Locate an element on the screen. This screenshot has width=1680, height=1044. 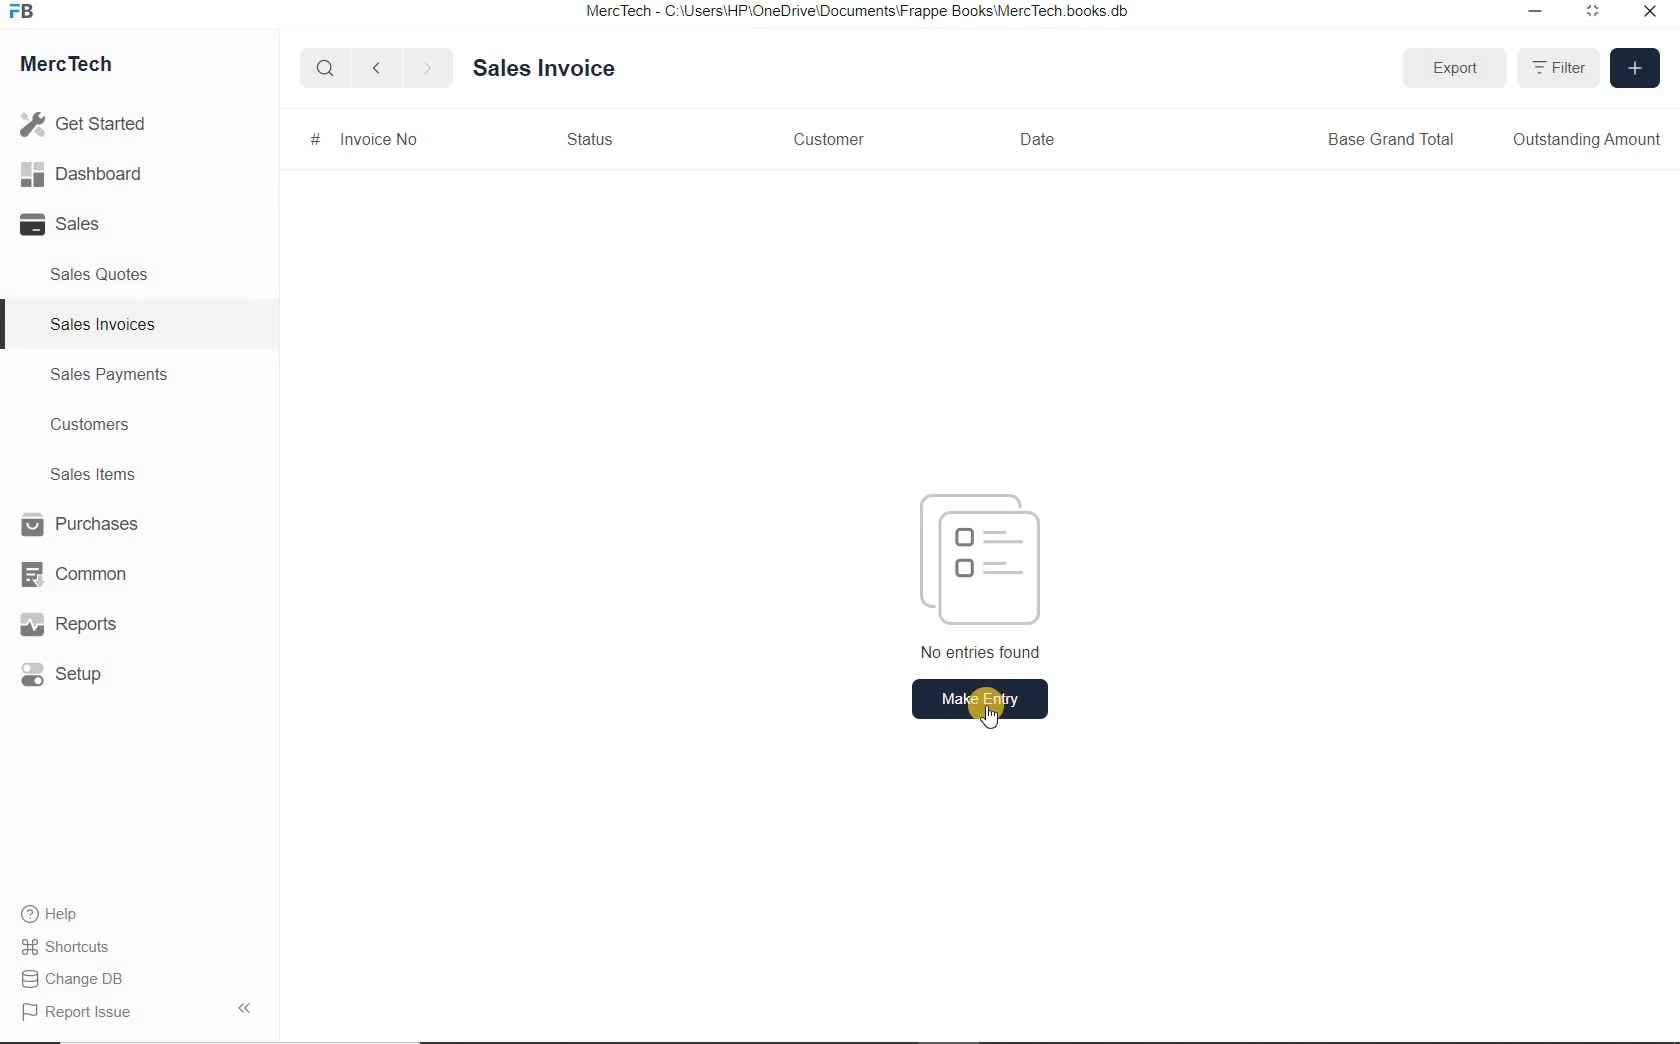
Sales Quotes is located at coordinates (104, 274).